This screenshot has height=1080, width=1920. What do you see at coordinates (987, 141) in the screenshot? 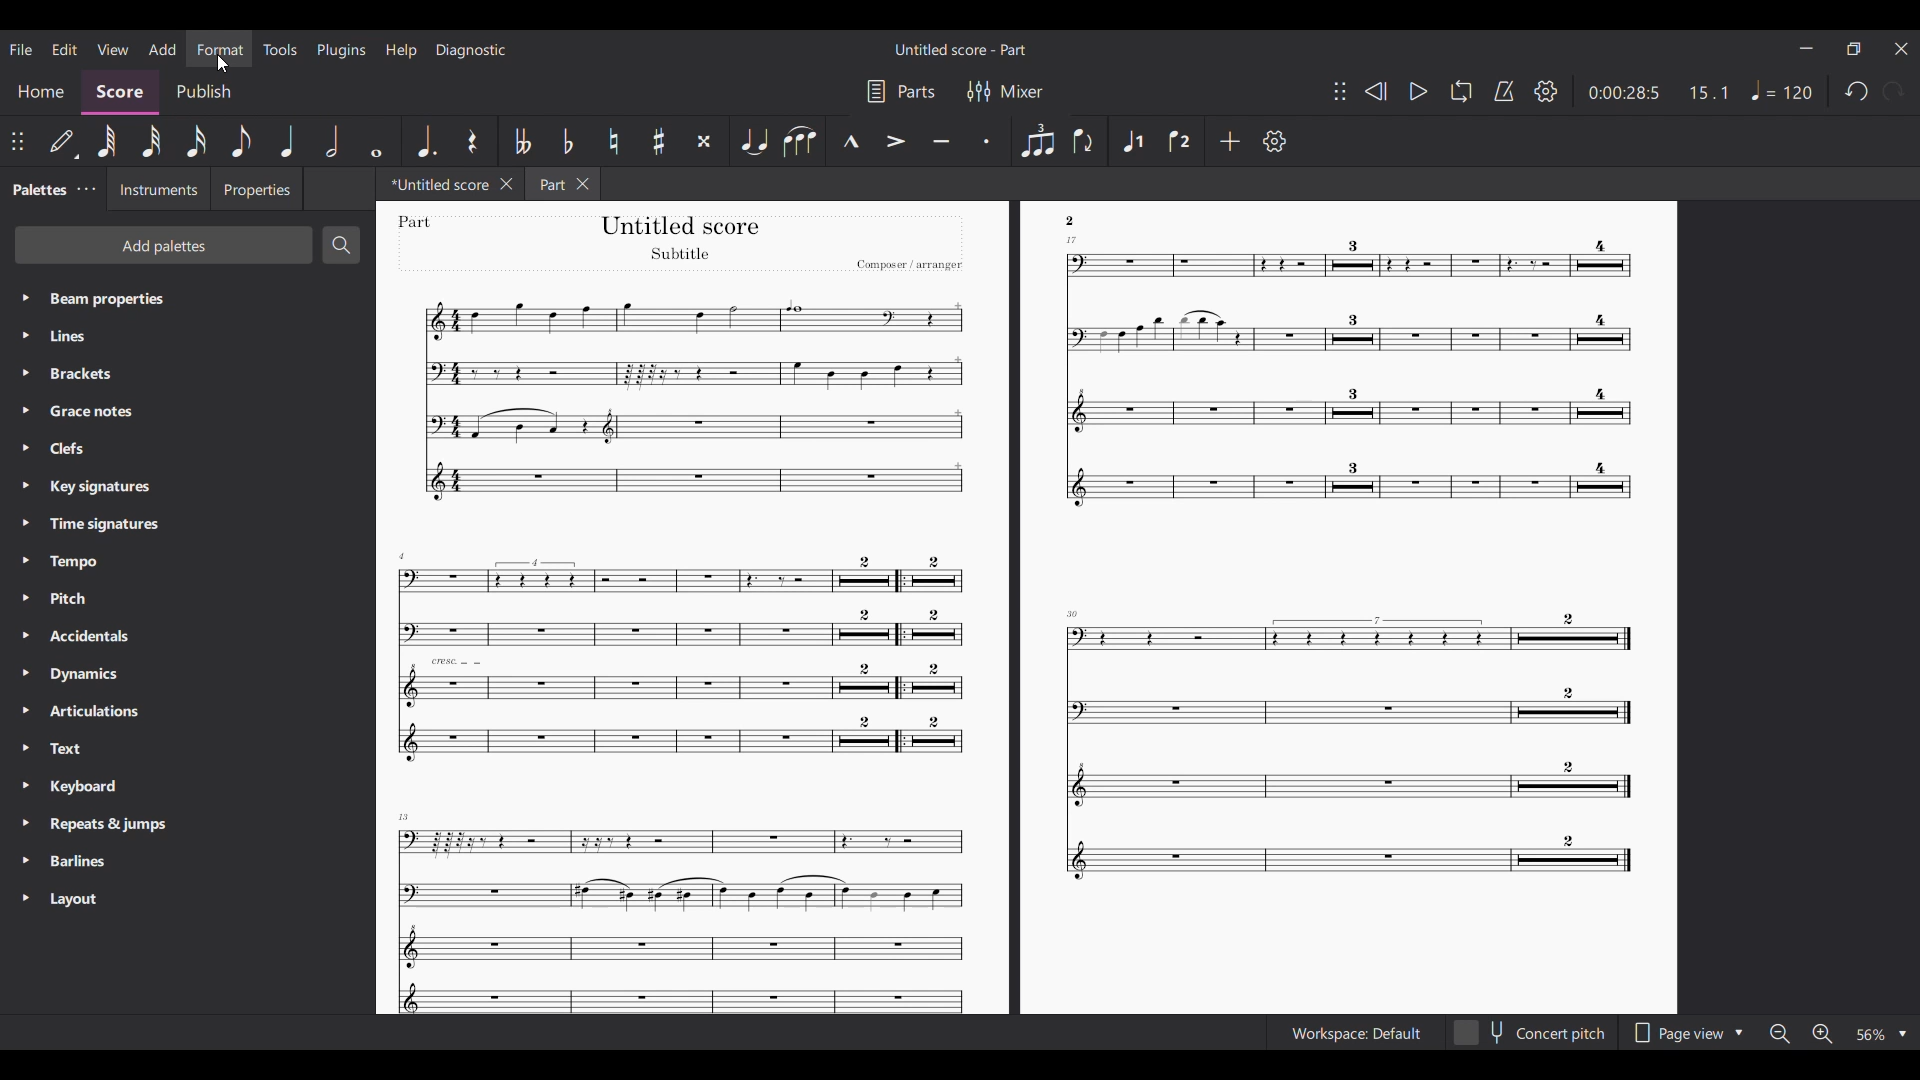
I see `Staccato` at bounding box center [987, 141].